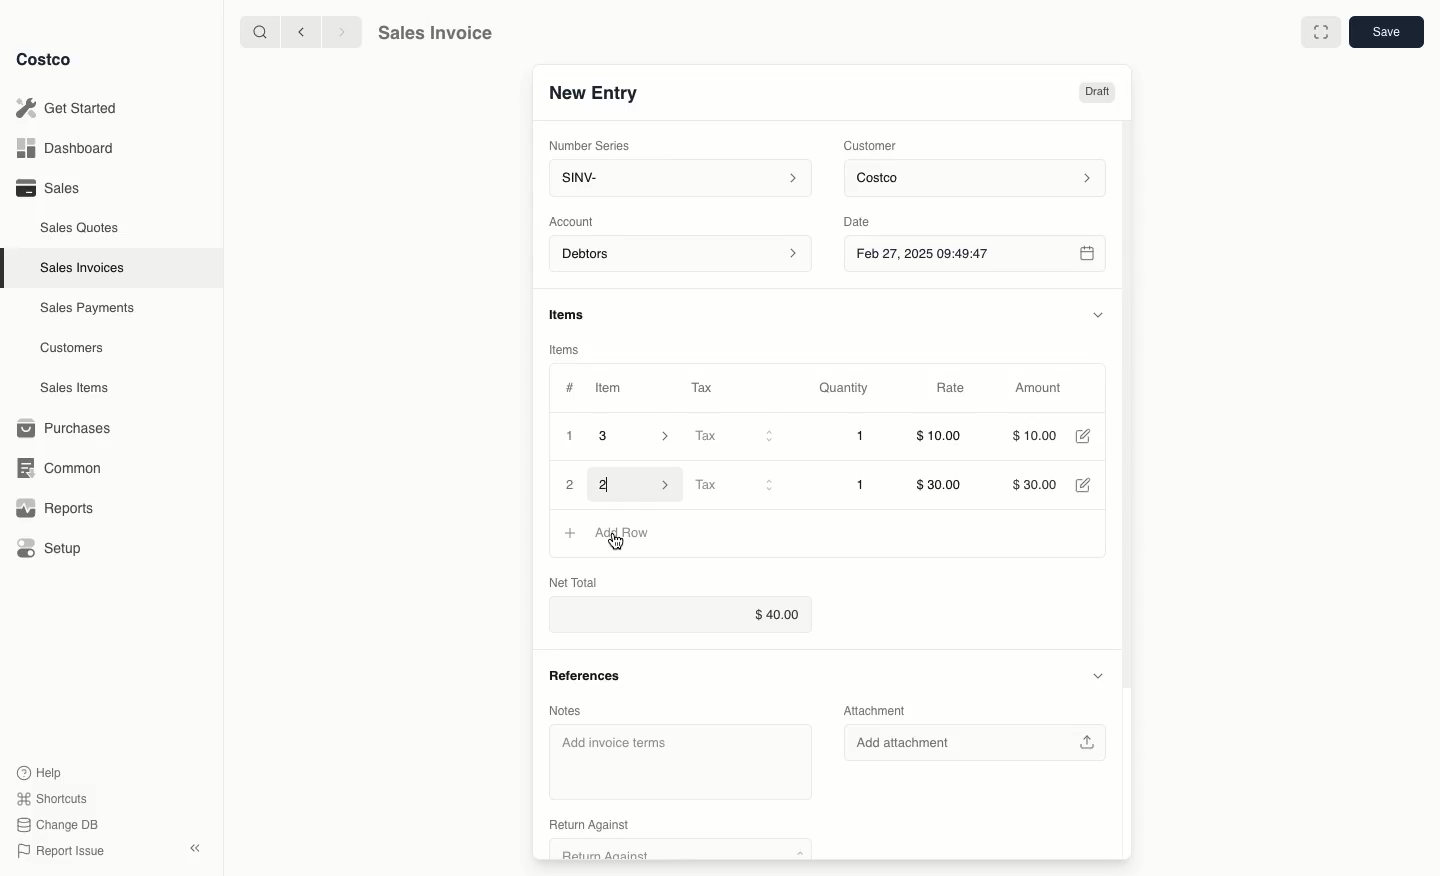 This screenshot has height=876, width=1440. Describe the element at coordinates (593, 93) in the screenshot. I see `New Entry` at that location.